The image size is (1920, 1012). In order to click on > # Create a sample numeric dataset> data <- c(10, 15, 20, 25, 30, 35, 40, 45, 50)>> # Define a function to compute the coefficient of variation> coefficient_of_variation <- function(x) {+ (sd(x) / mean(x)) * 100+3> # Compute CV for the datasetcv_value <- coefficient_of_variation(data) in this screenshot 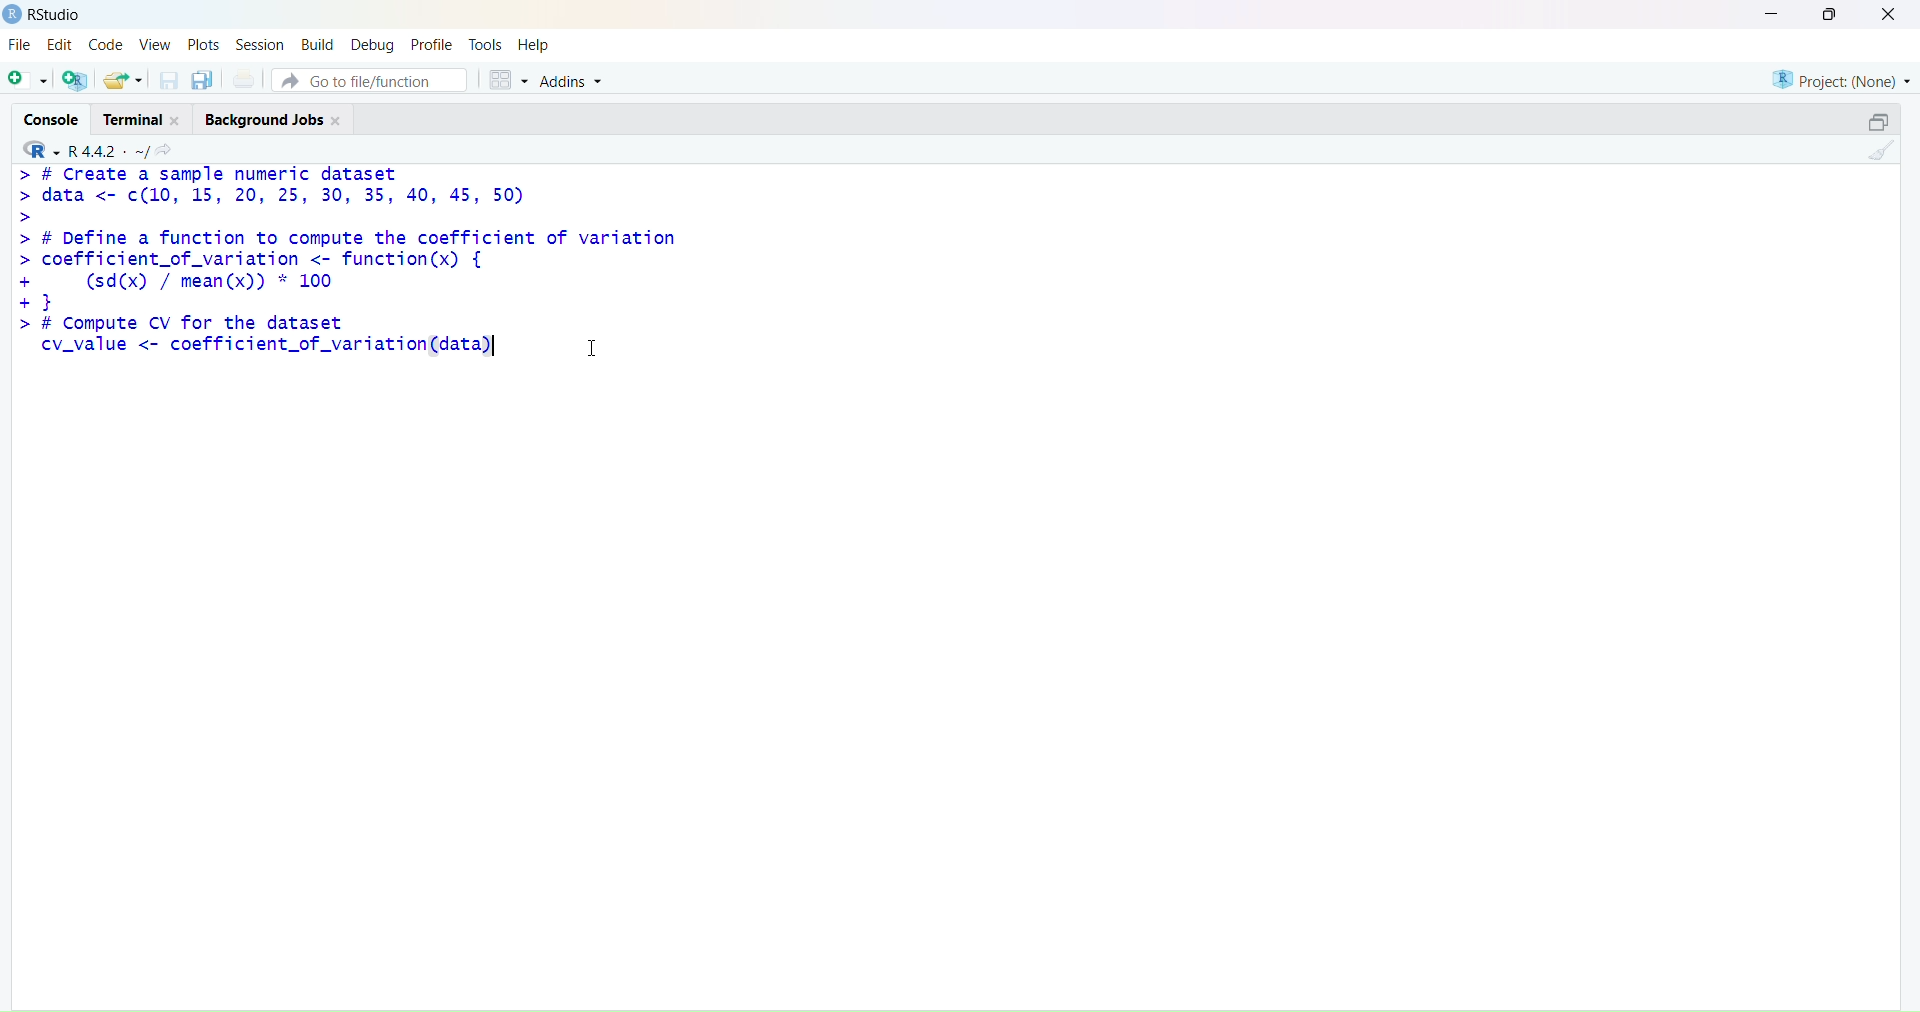, I will do `click(354, 263)`.